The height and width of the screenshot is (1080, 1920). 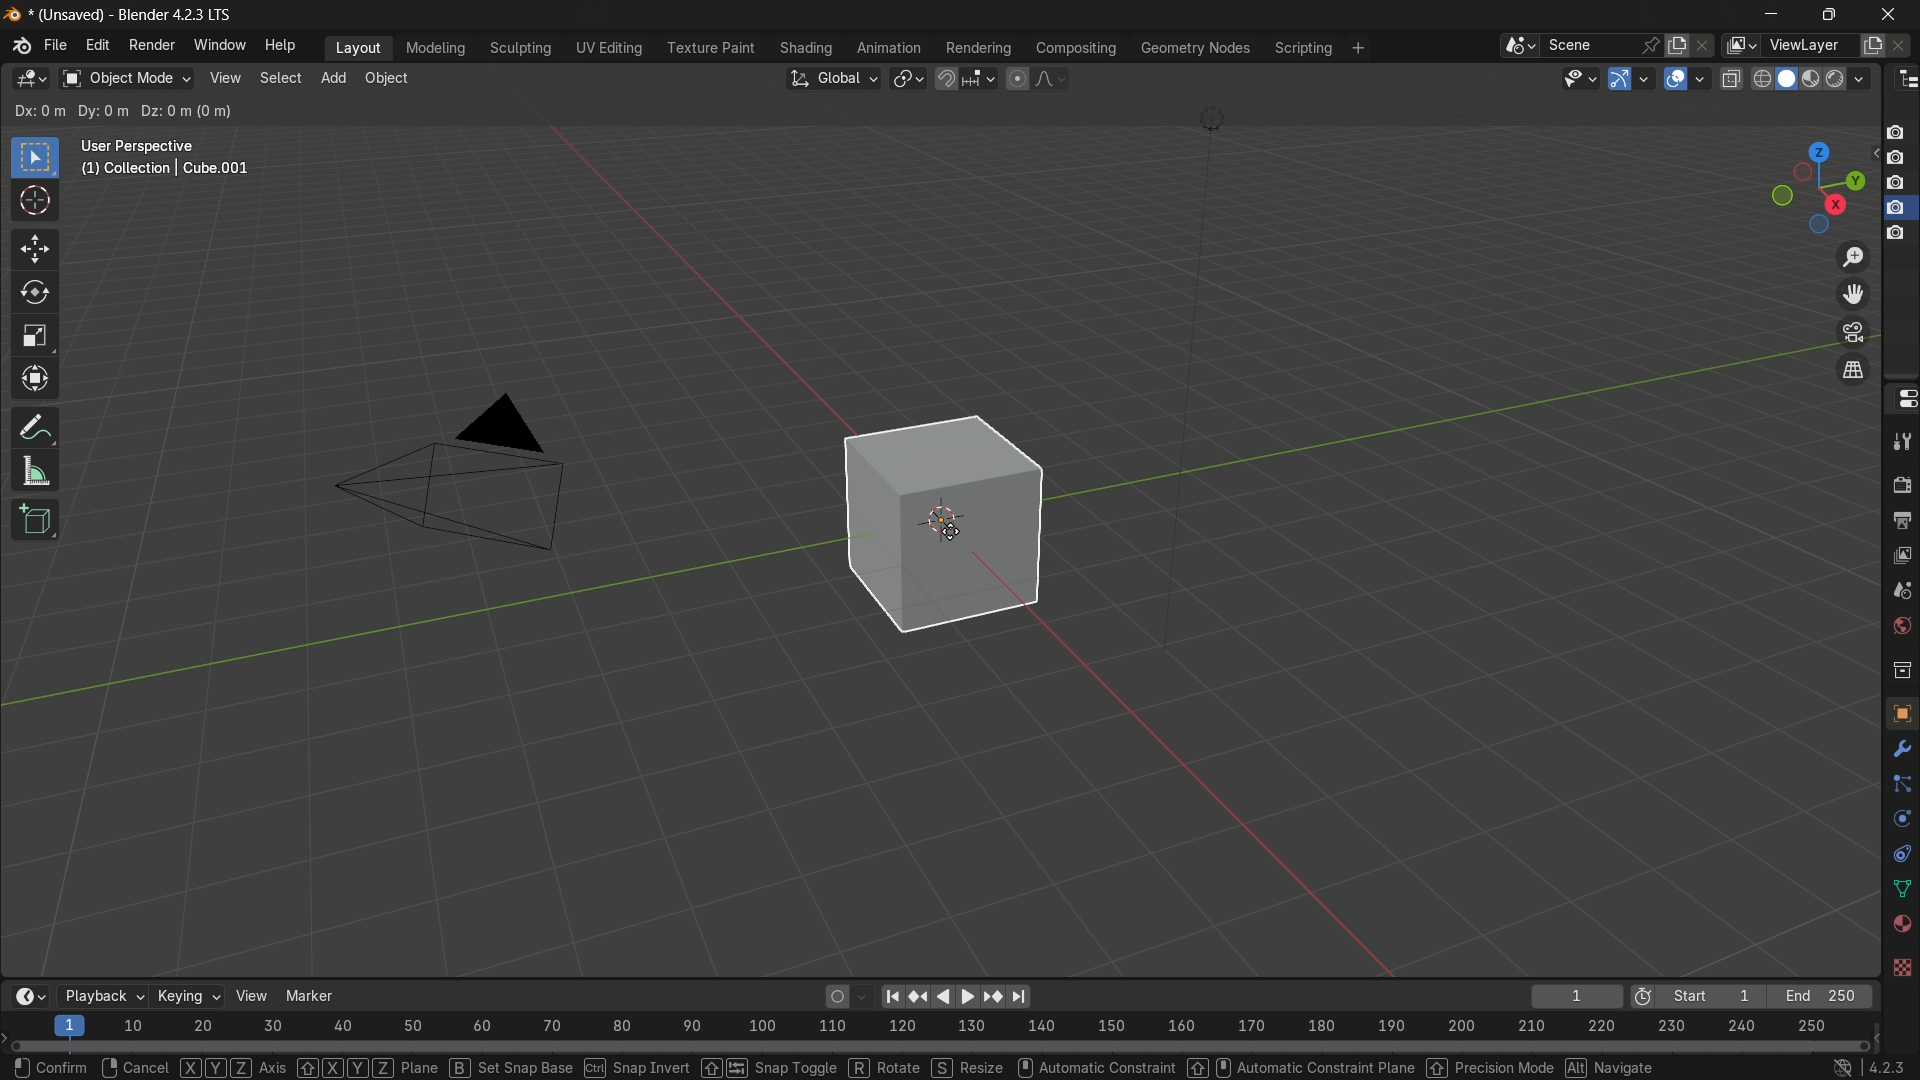 I want to click on texture paint menu, so click(x=706, y=50).